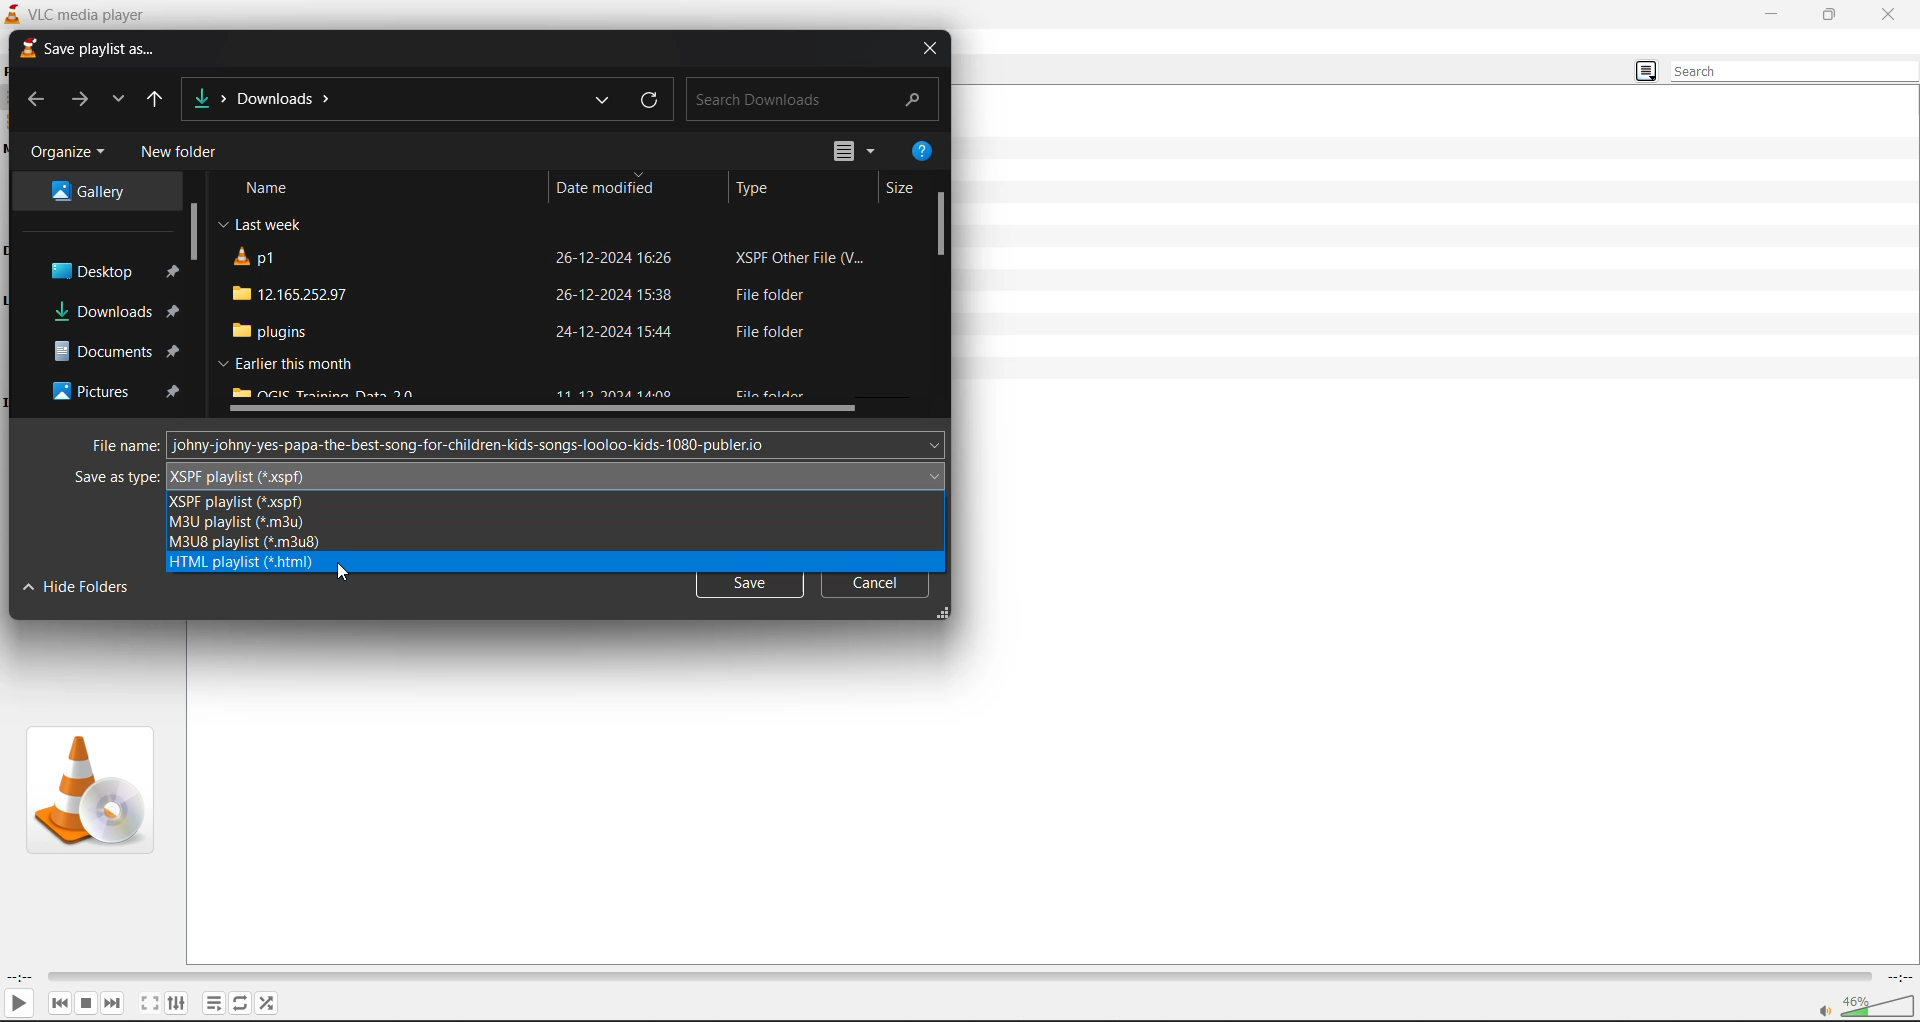  What do you see at coordinates (1768, 13) in the screenshot?
I see `minimize` at bounding box center [1768, 13].